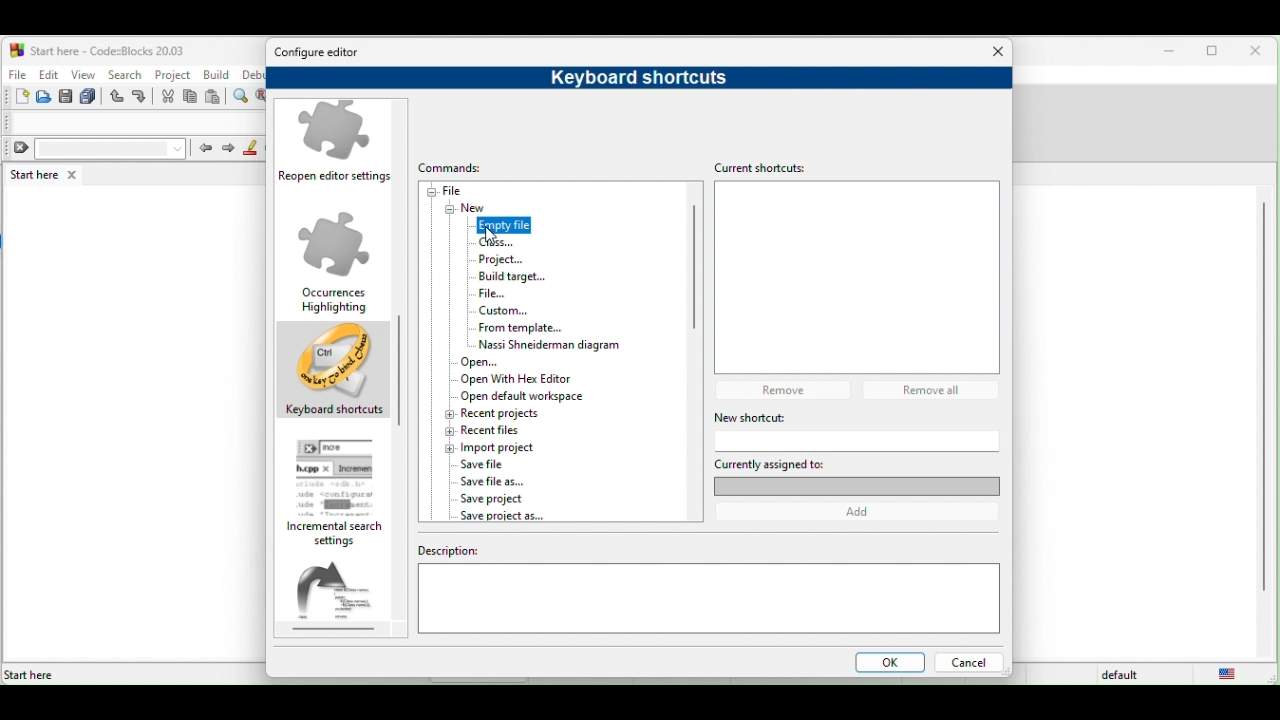 The height and width of the screenshot is (720, 1280). I want to click on search, so click(124, 74).